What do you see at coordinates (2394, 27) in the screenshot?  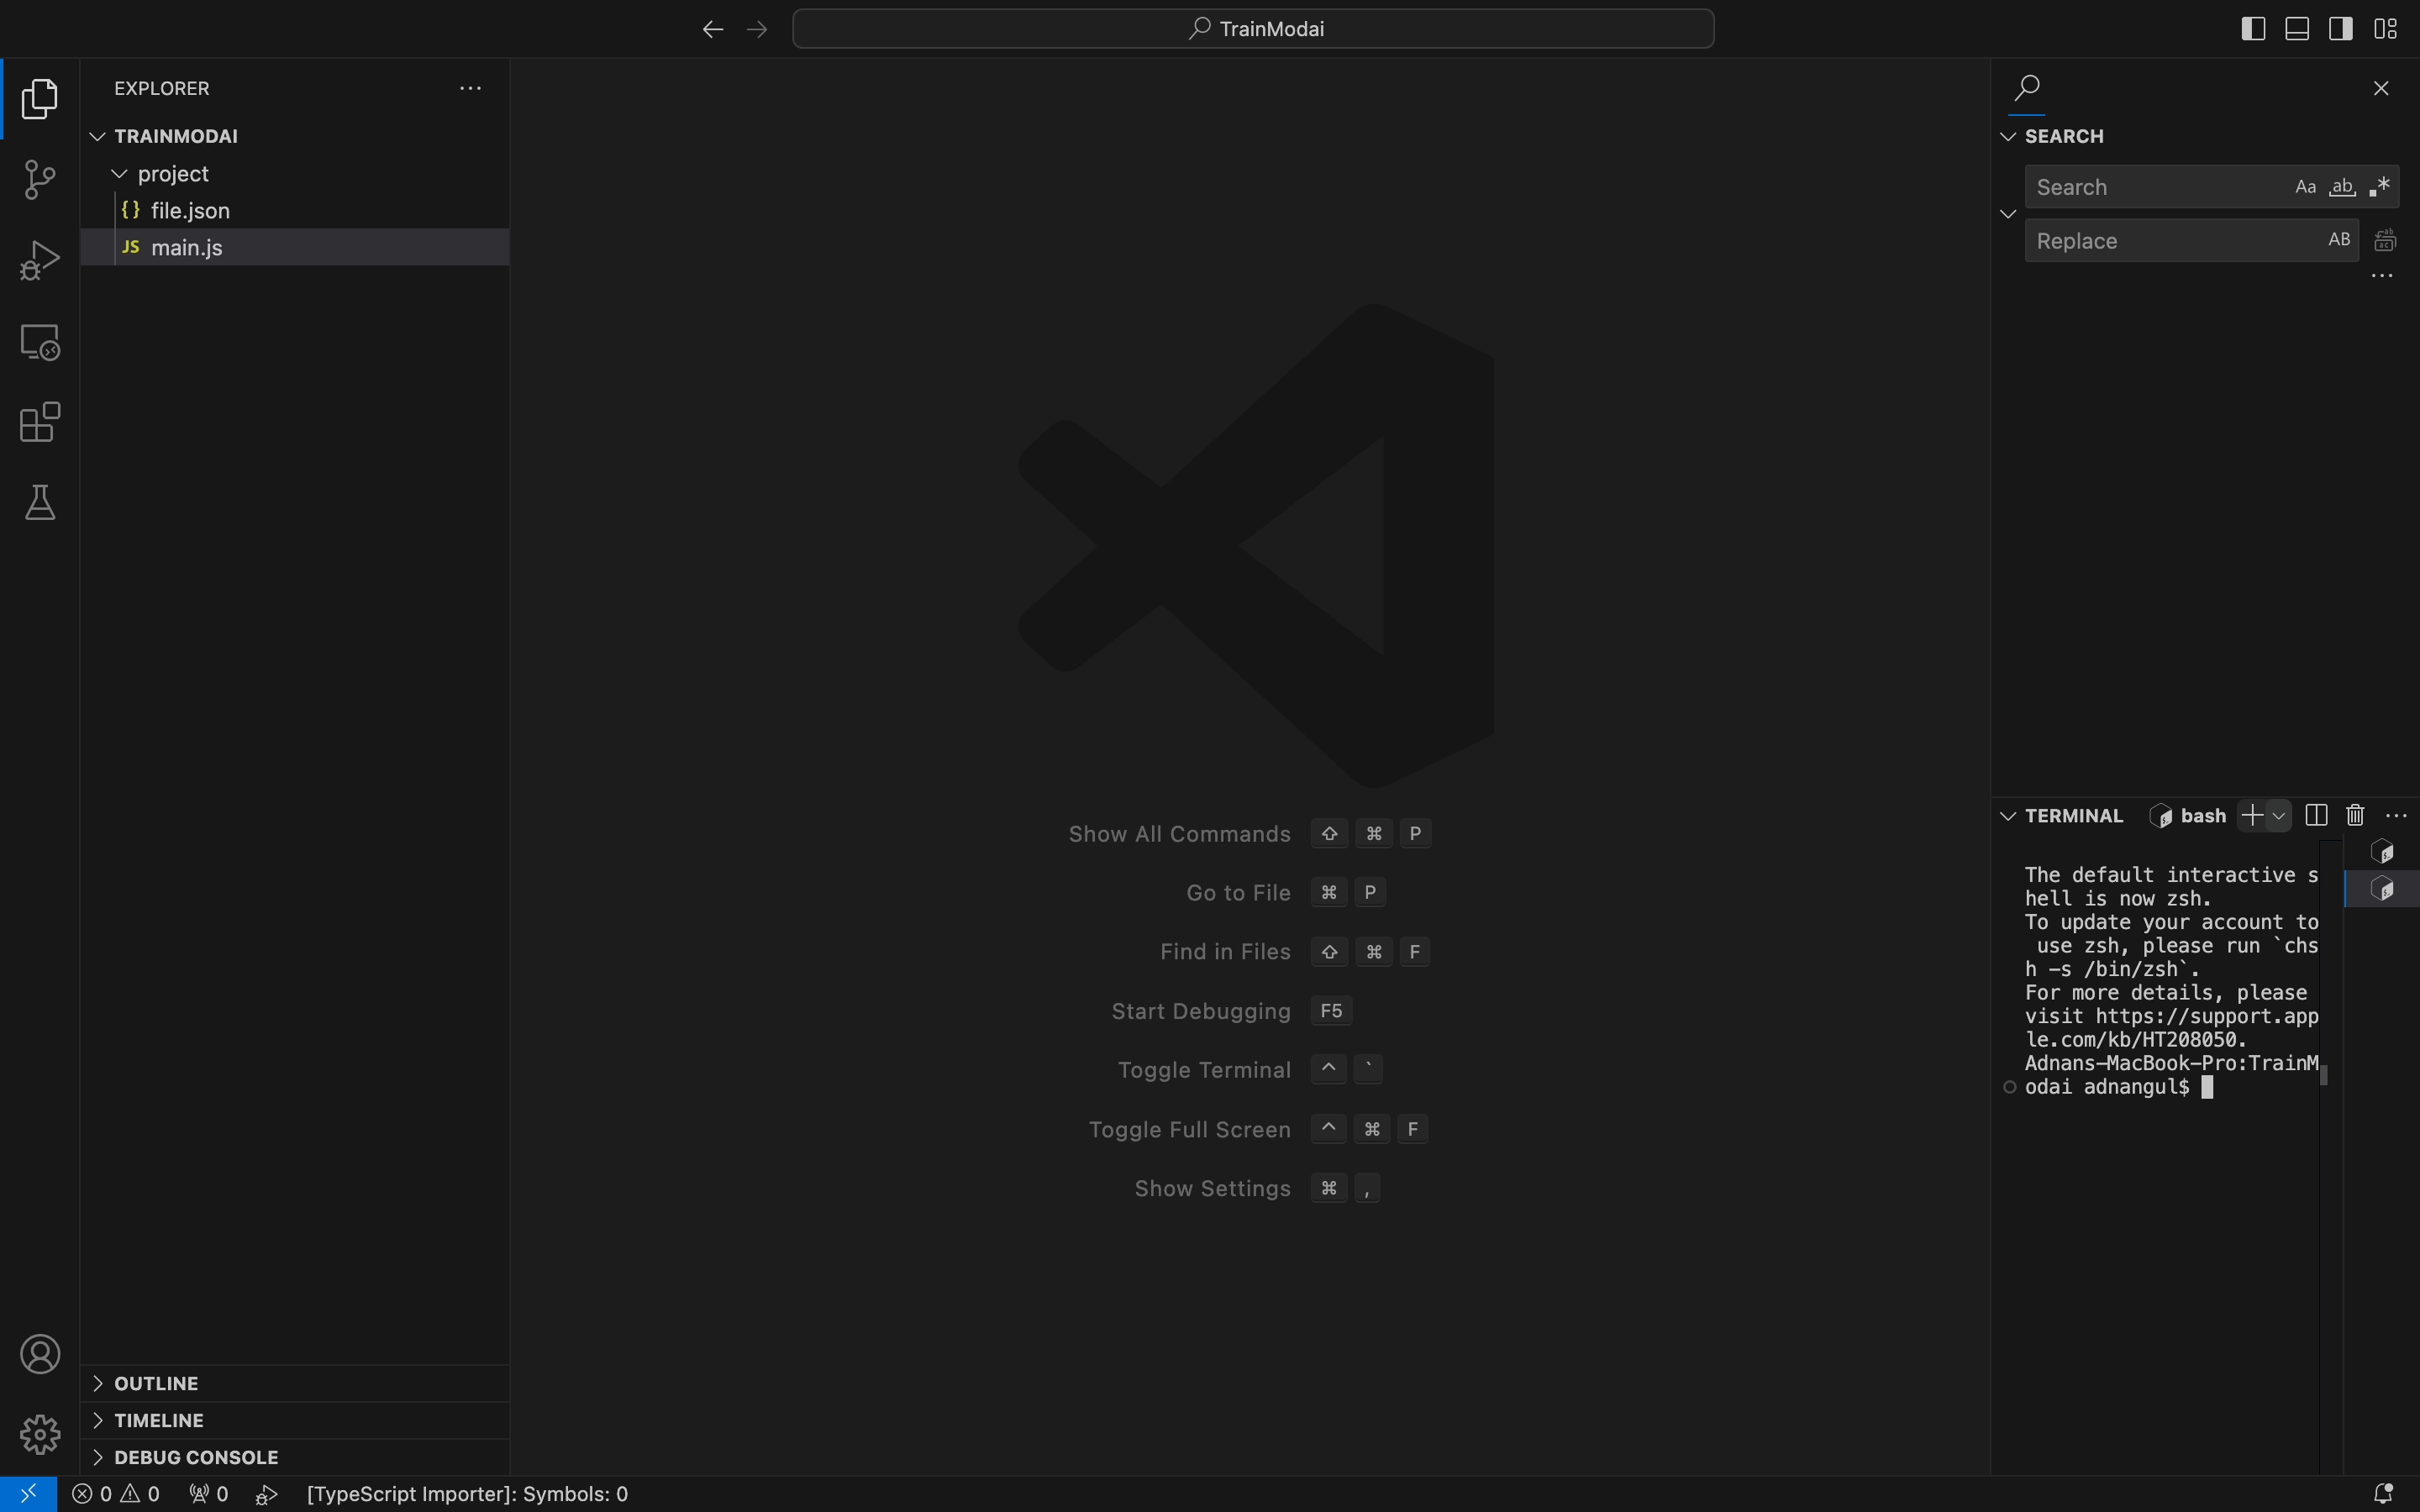 I see `layout` at bounding box center [2394, 27].